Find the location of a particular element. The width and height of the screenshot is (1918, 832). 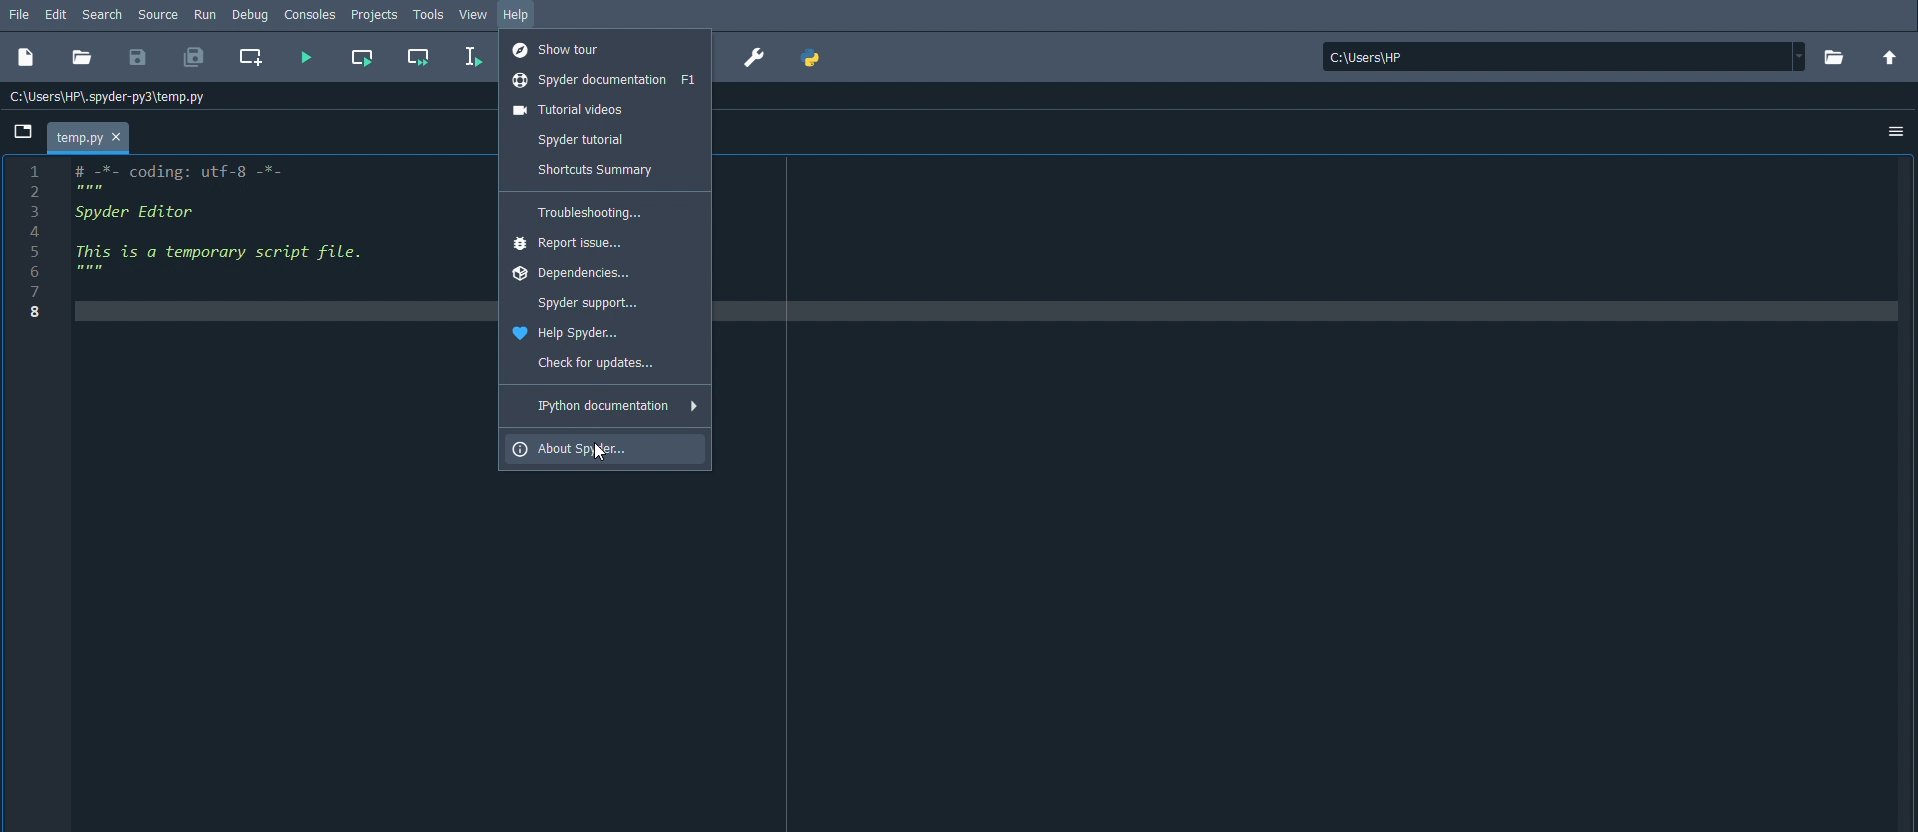

Run current cell and go to the next one is located at coordinates (419, 58).